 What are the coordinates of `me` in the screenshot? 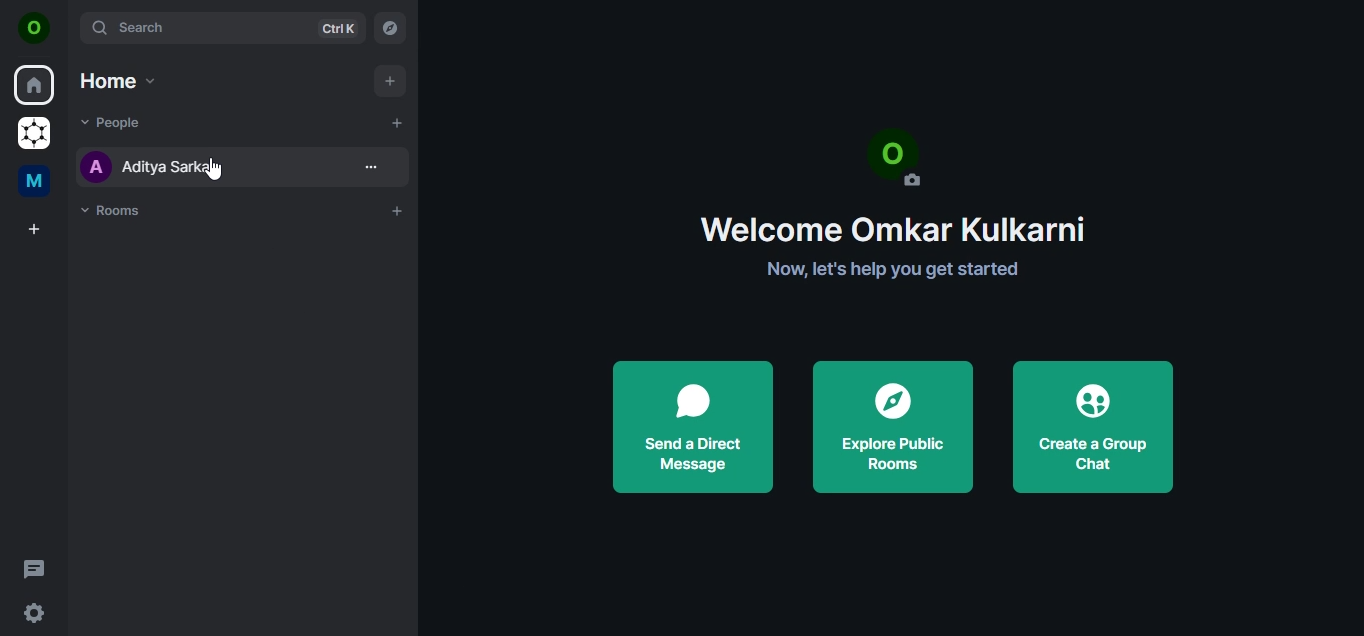 It's located at (33, 181).